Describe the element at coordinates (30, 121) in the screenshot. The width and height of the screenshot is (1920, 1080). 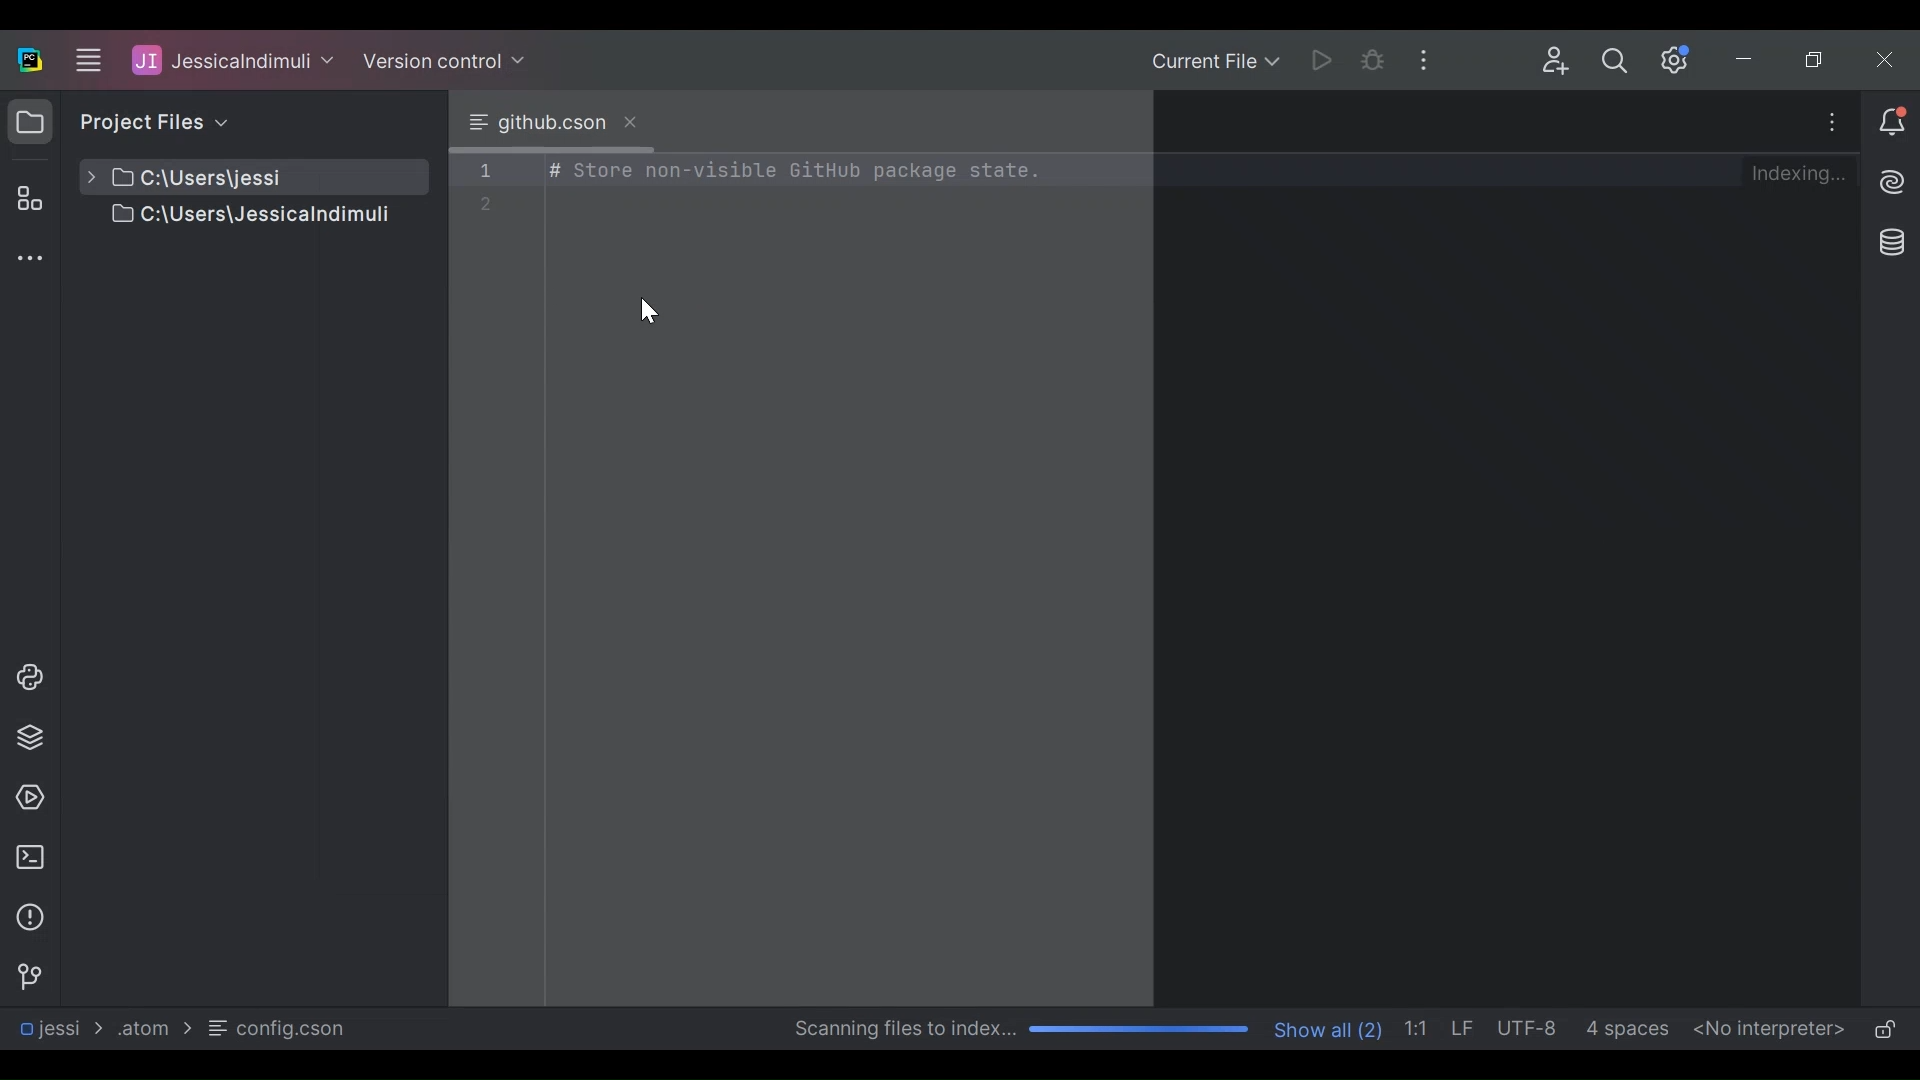
I see `Project View` at that location.